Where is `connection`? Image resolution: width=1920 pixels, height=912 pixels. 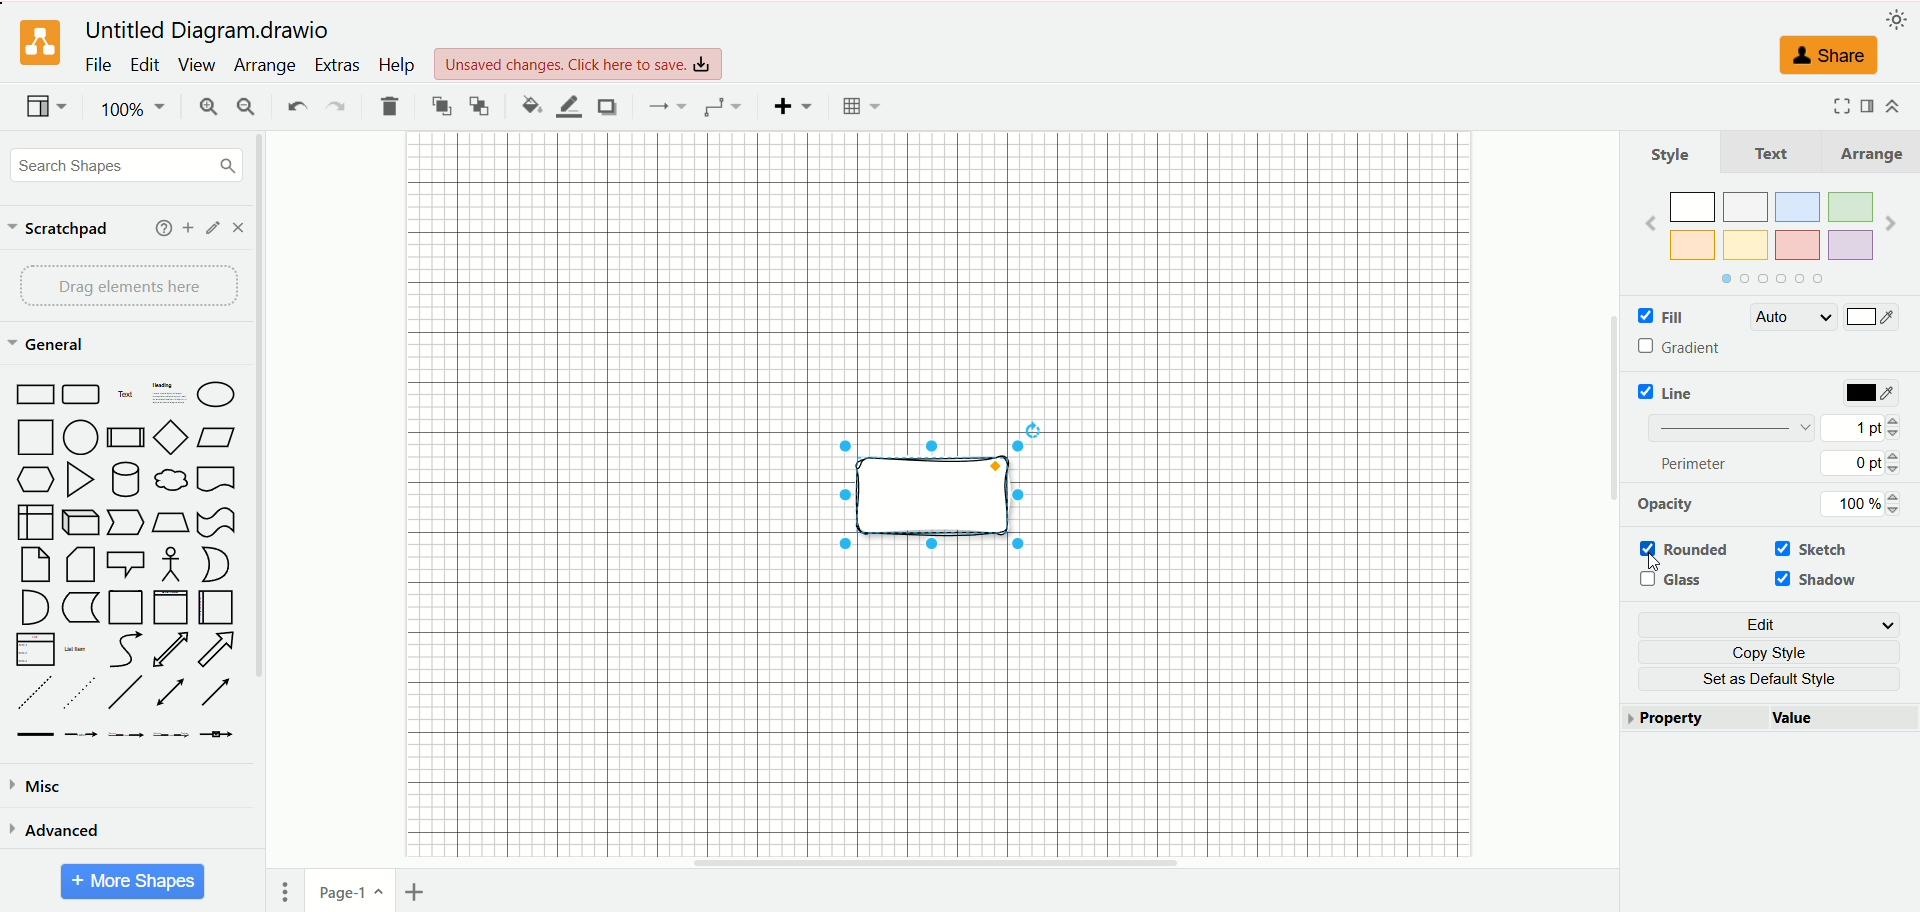
connection is located at coordinates (664, 106).